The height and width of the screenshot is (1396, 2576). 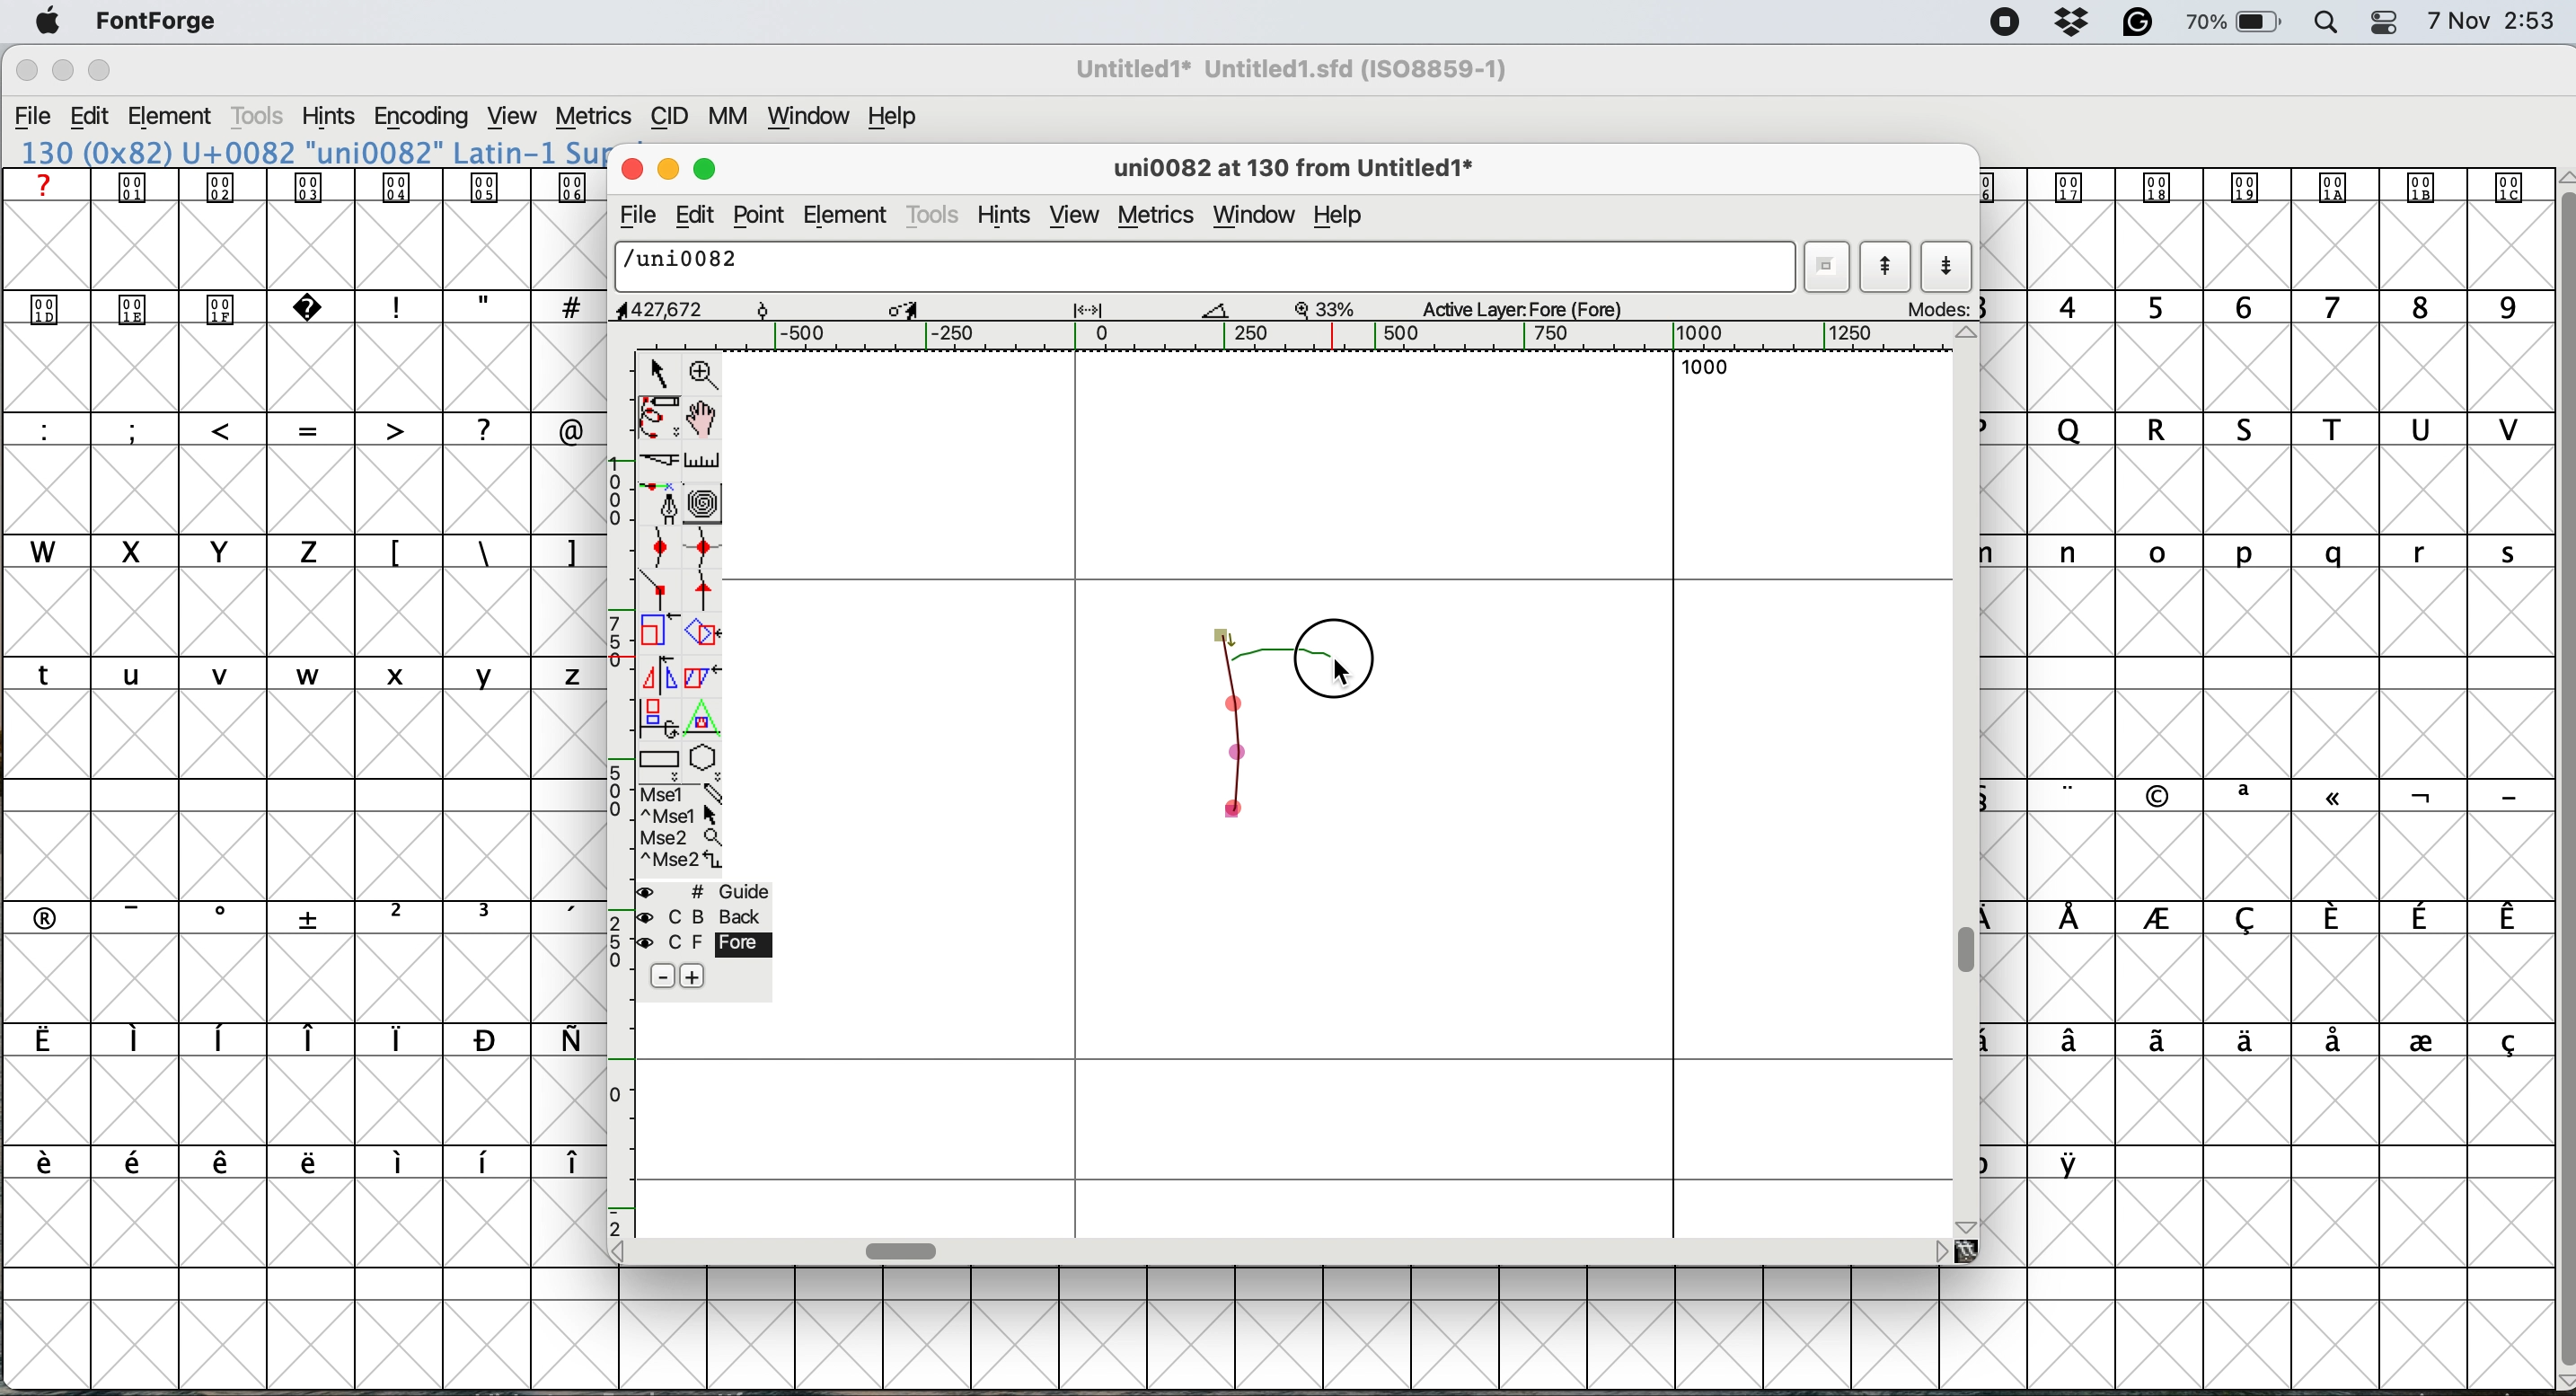 What do you see at coordinates (652, 461) in the screenshot?
I see `cut splines in two` at bounding box center [652, 461].